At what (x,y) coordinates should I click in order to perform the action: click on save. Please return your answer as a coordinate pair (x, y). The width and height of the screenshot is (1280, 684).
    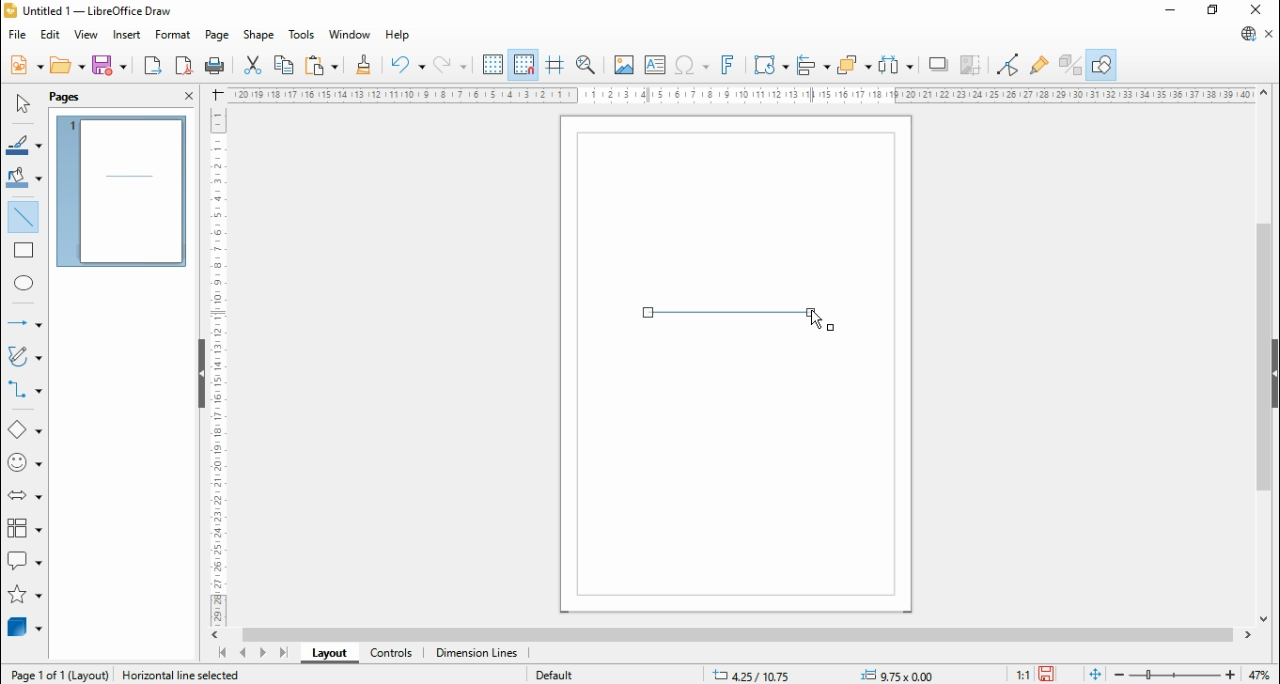
    Looking at the image, I should click on (1047, 674).